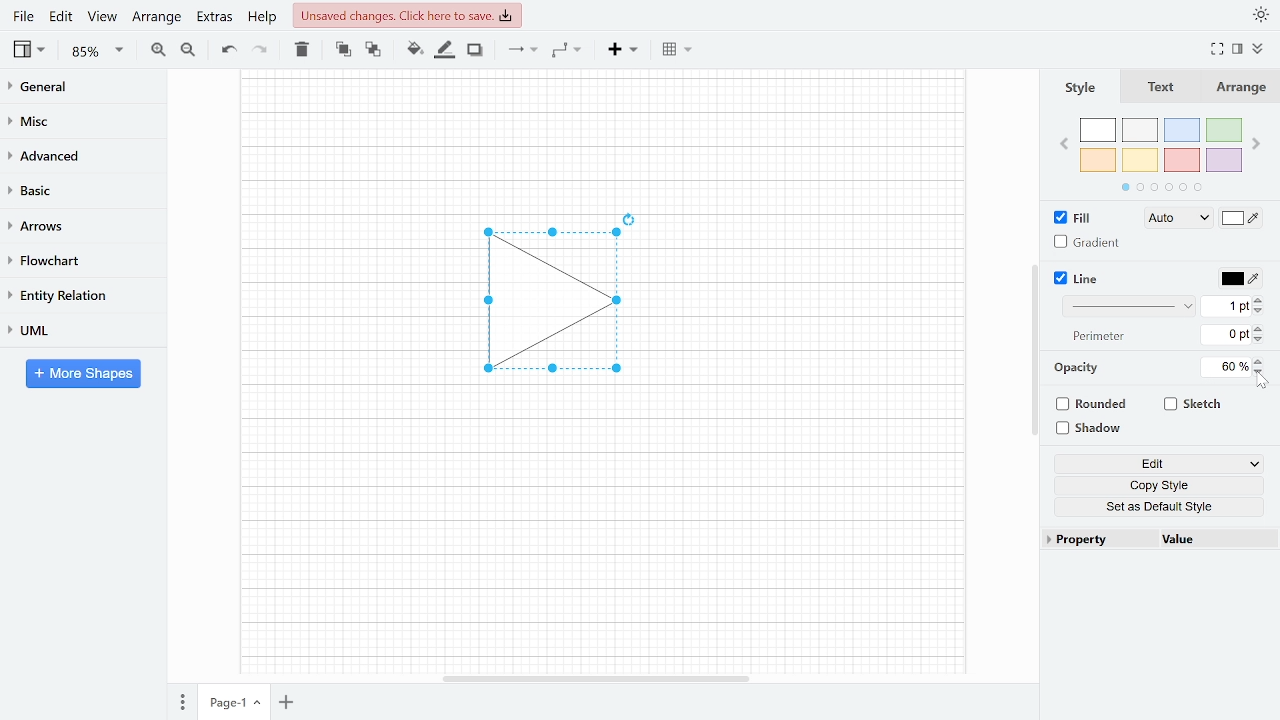  What do you see at coordinates (74, 225) in the screenshot?
I see `Arrows` at bounding box center [74, 225].